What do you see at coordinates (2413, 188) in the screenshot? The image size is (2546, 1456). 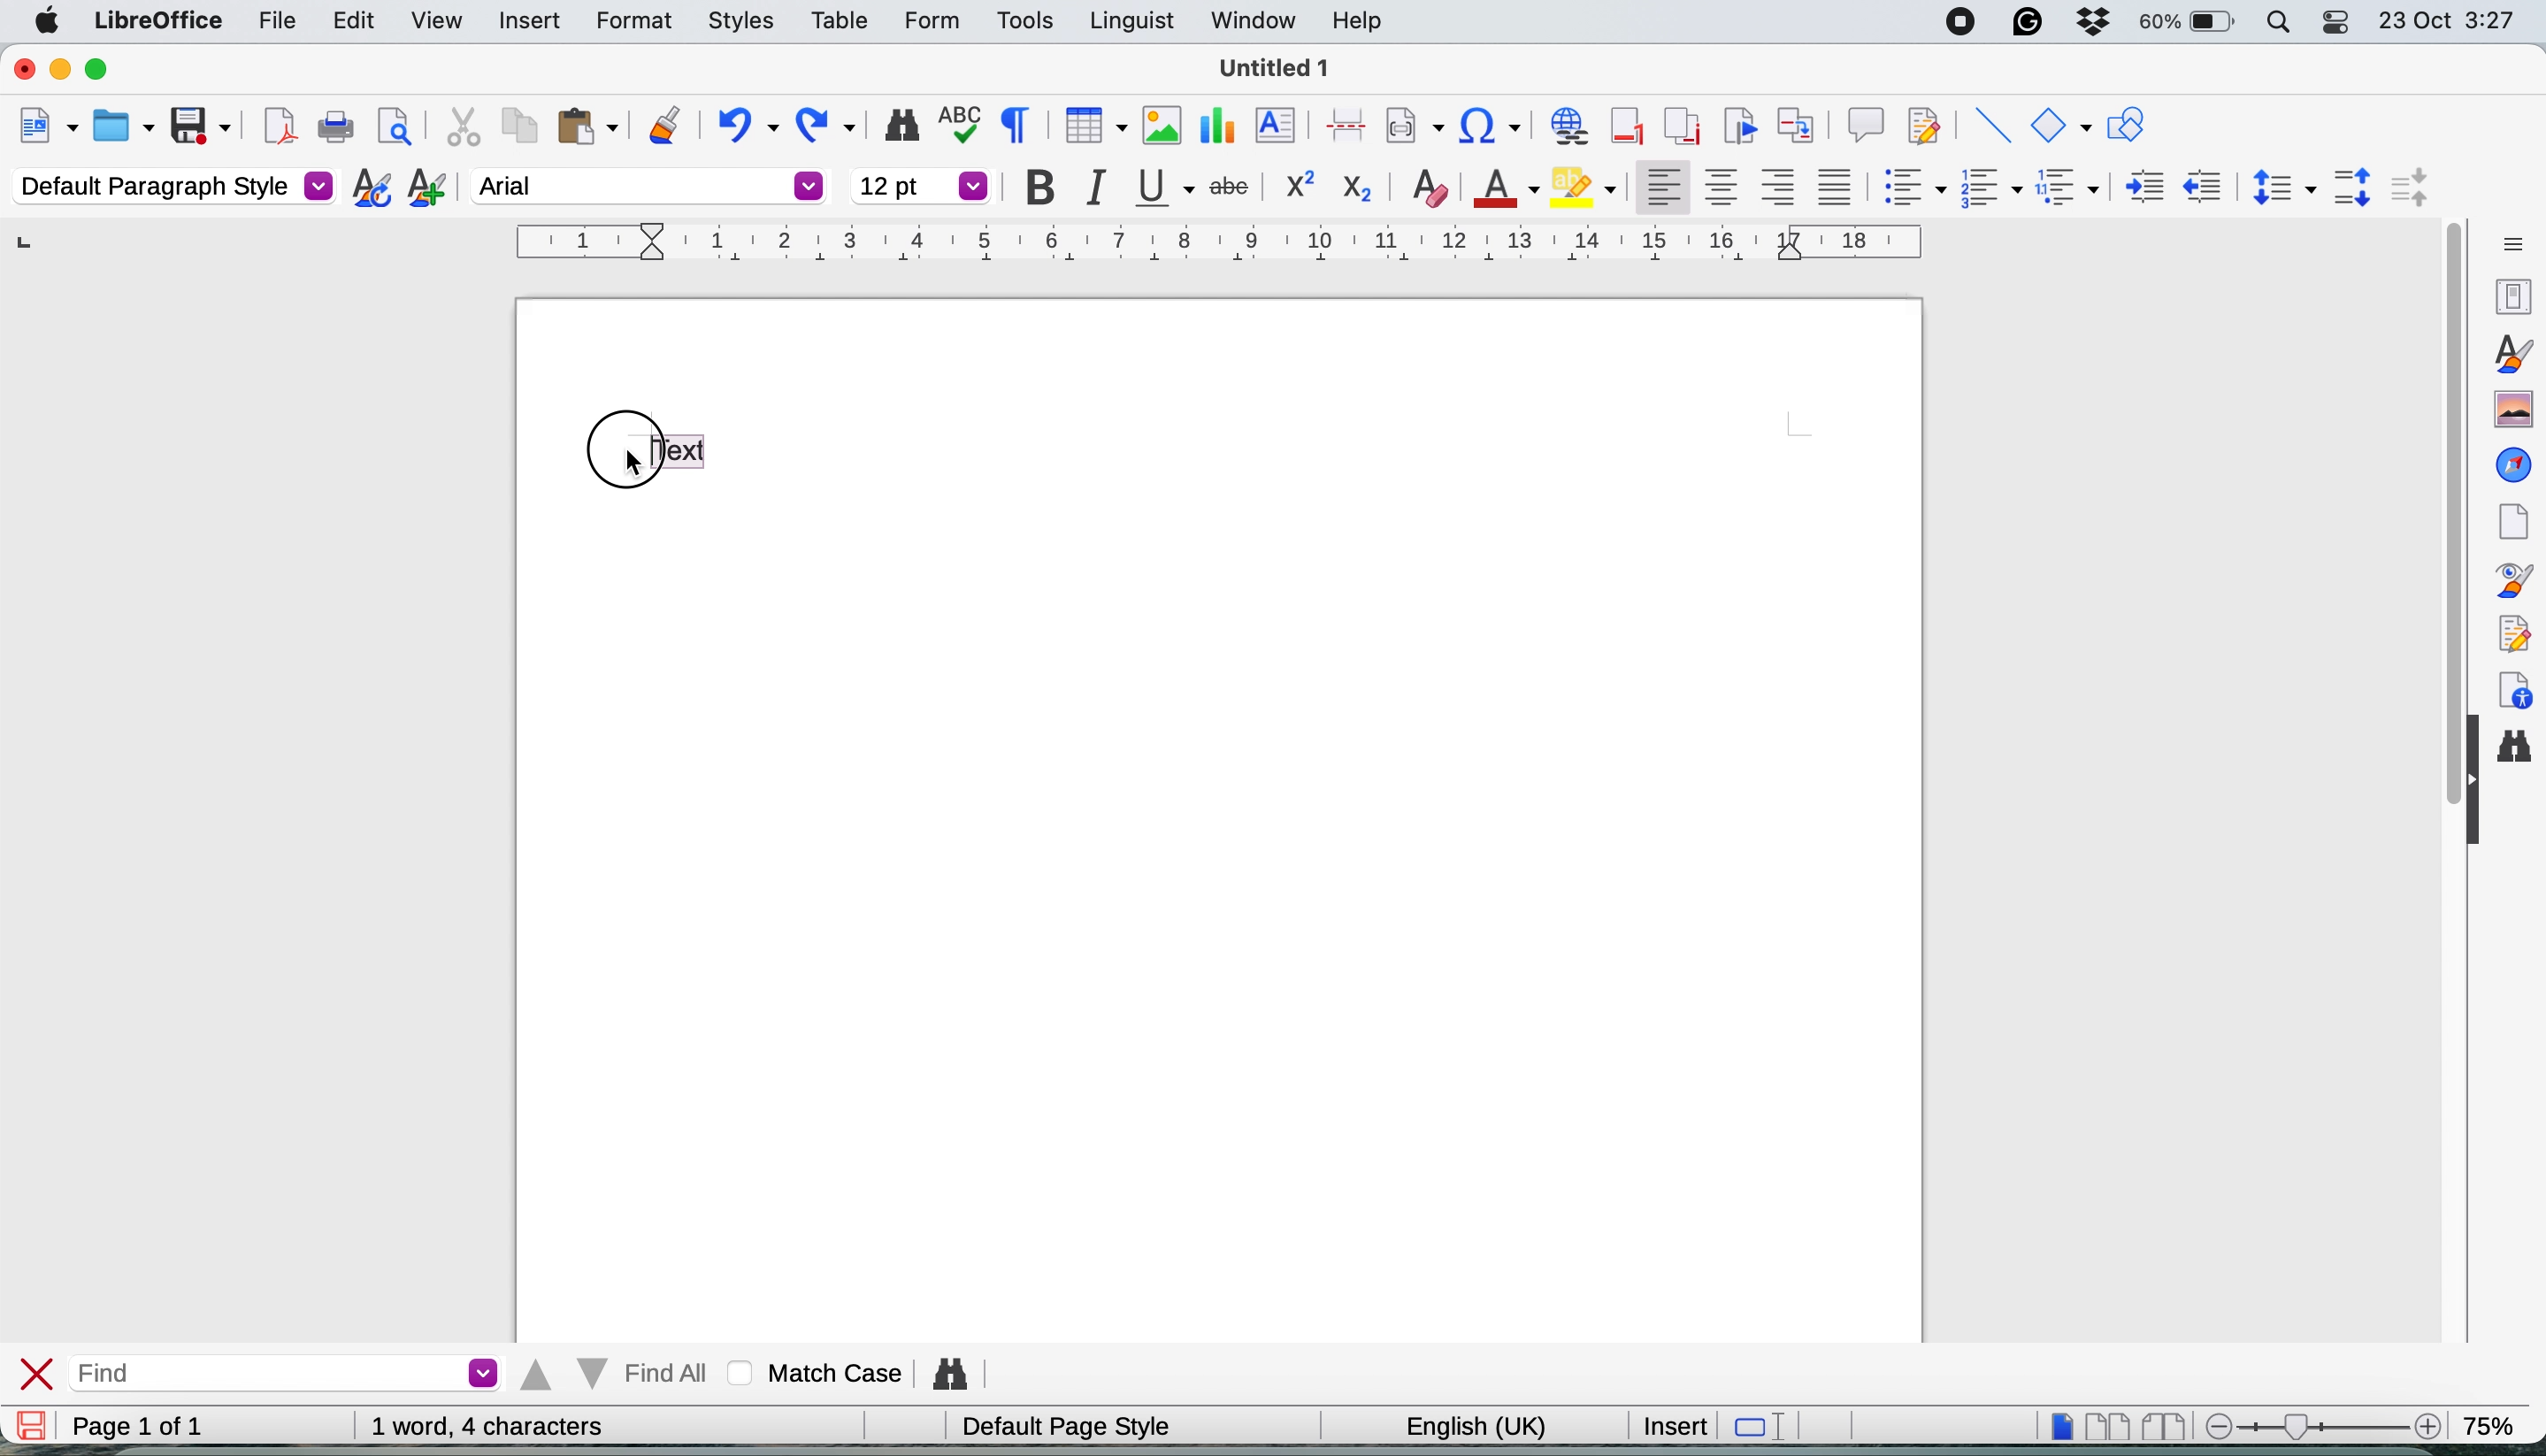 I see `decrease paragraph spacing` at bounding box center [2413, 188].